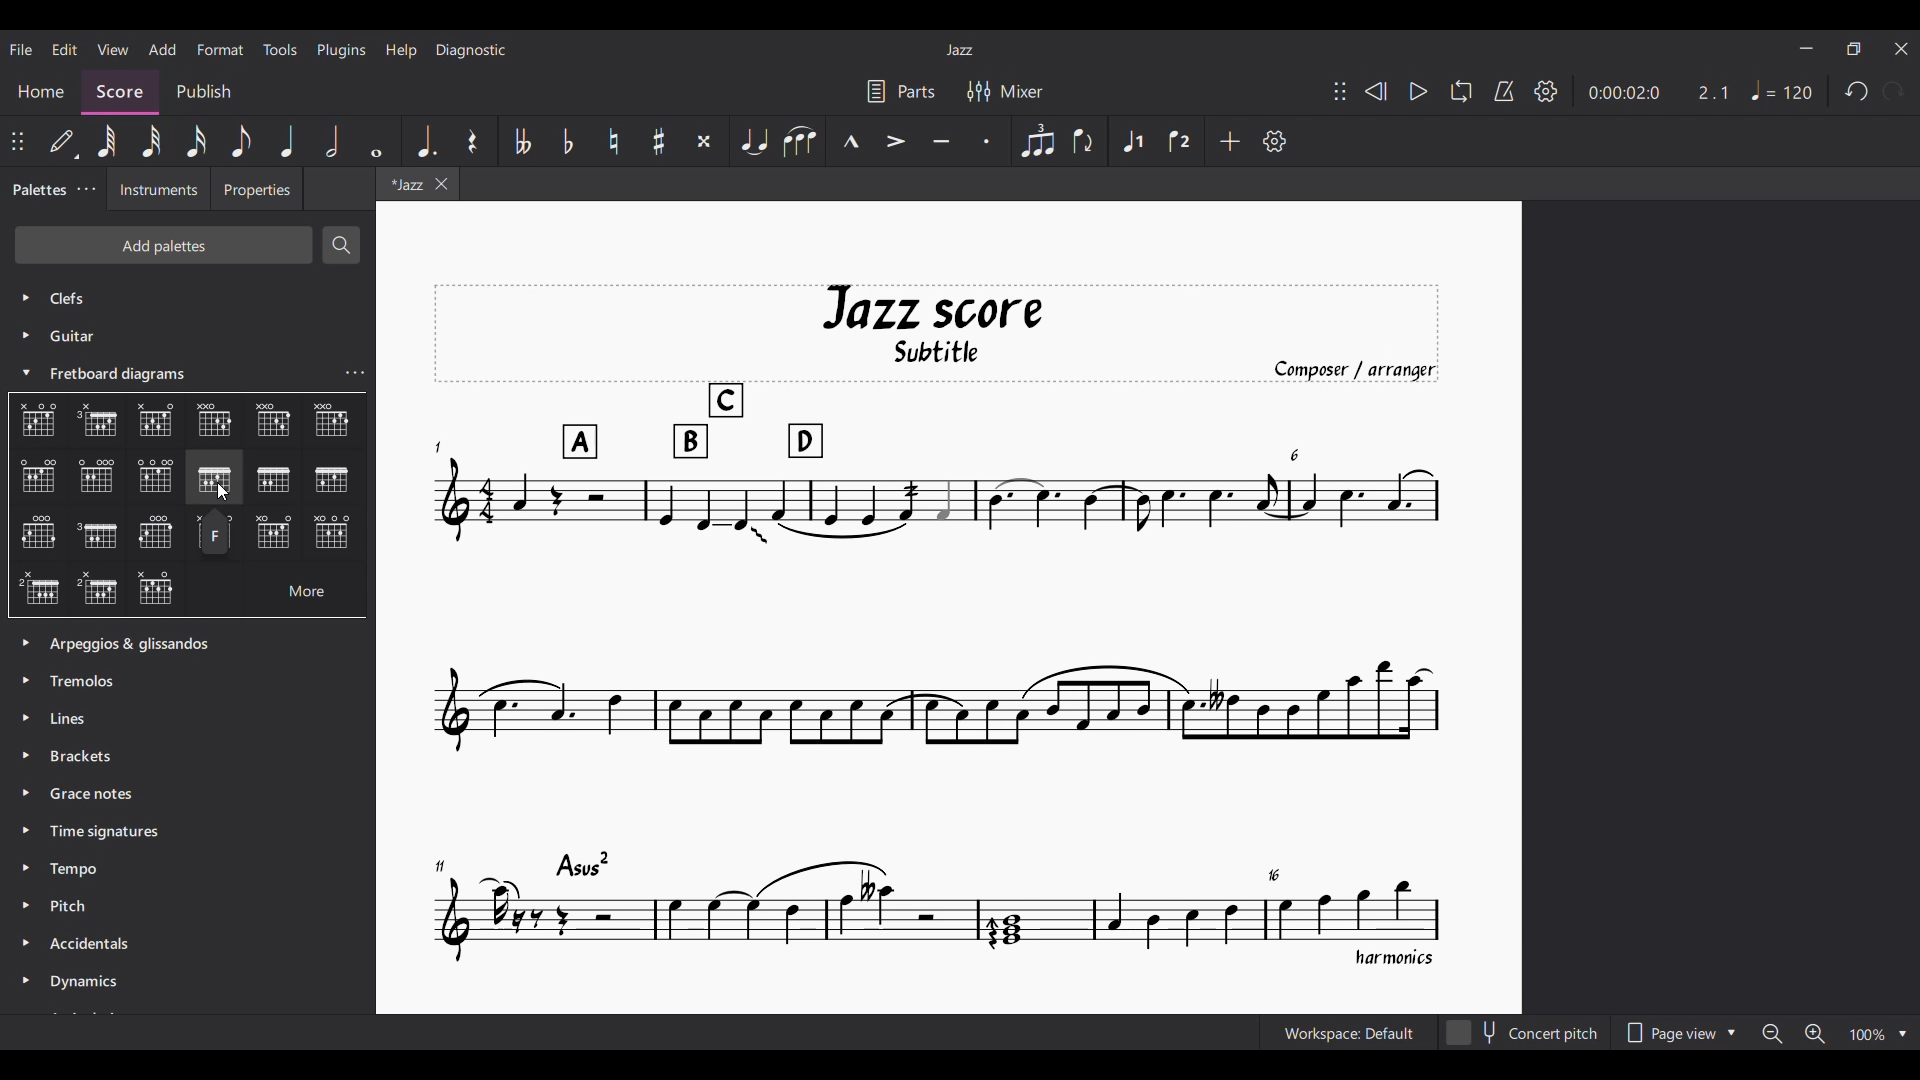 The width and height of the screenshot is (1920, 1080). Describe the element at coordinates (100, 477) in the screenshot. I see `Chart 7` at that location.